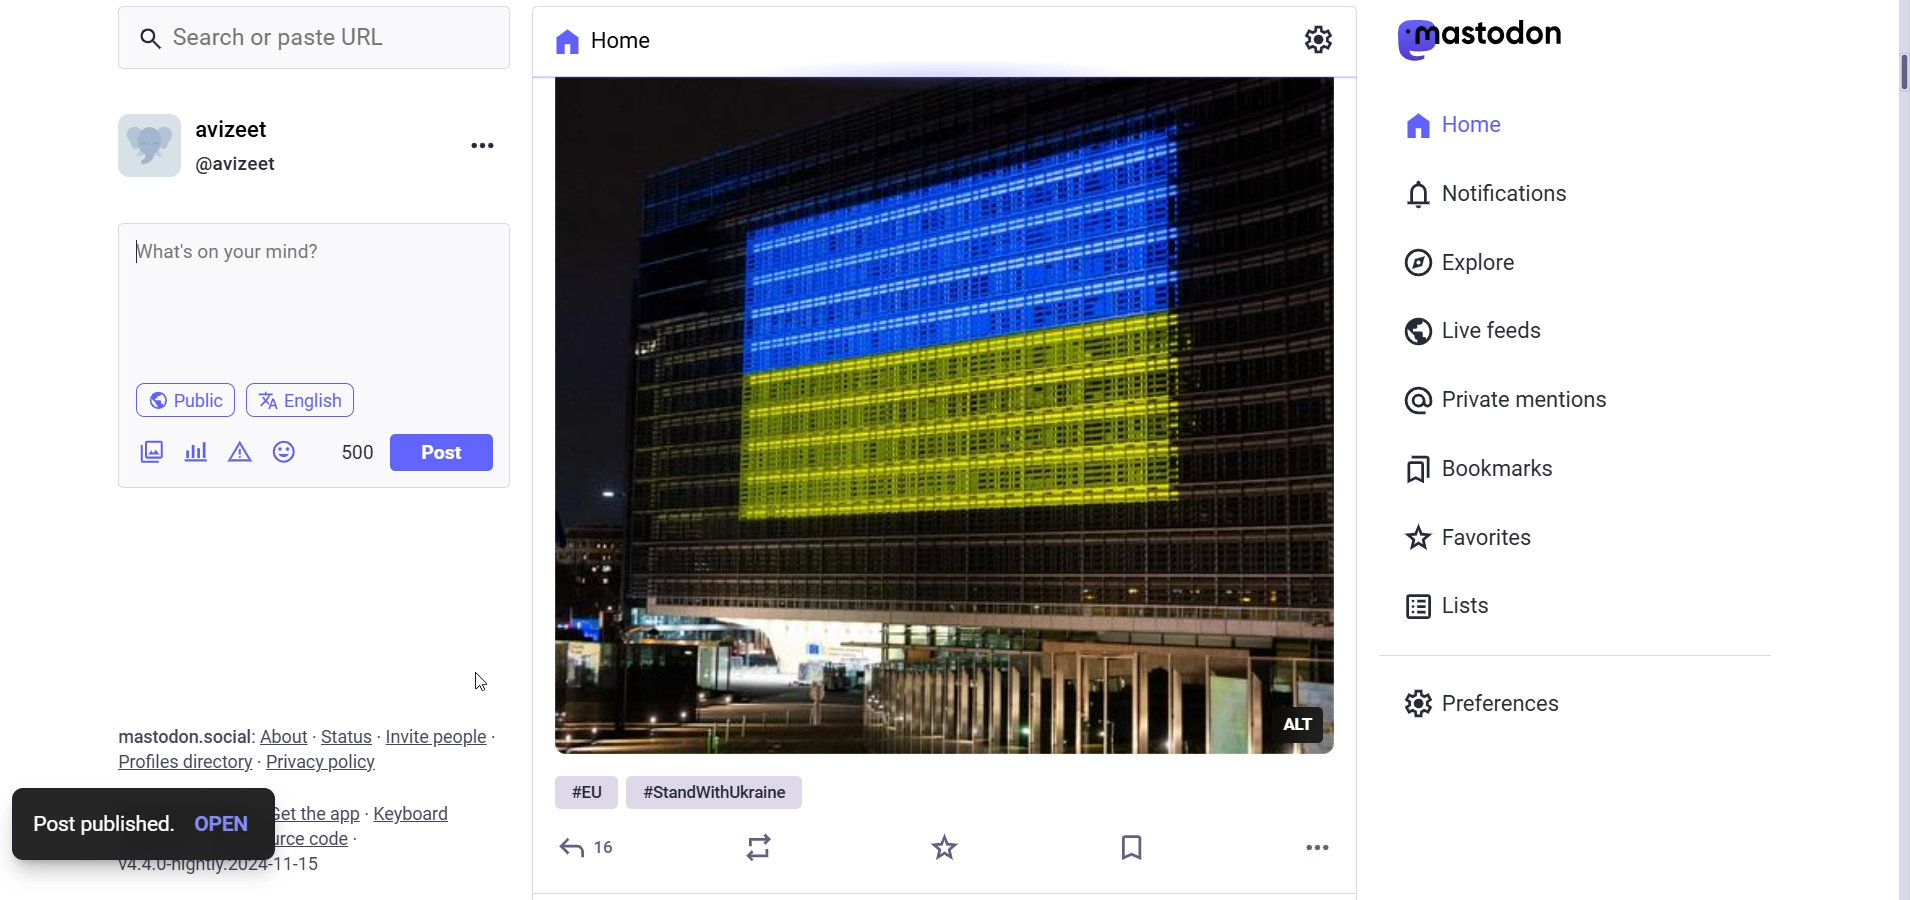 Image resolution: width=1910 pixels, height=900 pixels. What do you see at coordinates (185, 399) in the screenshot?
I see `Public` at bounding box center [185, 399].